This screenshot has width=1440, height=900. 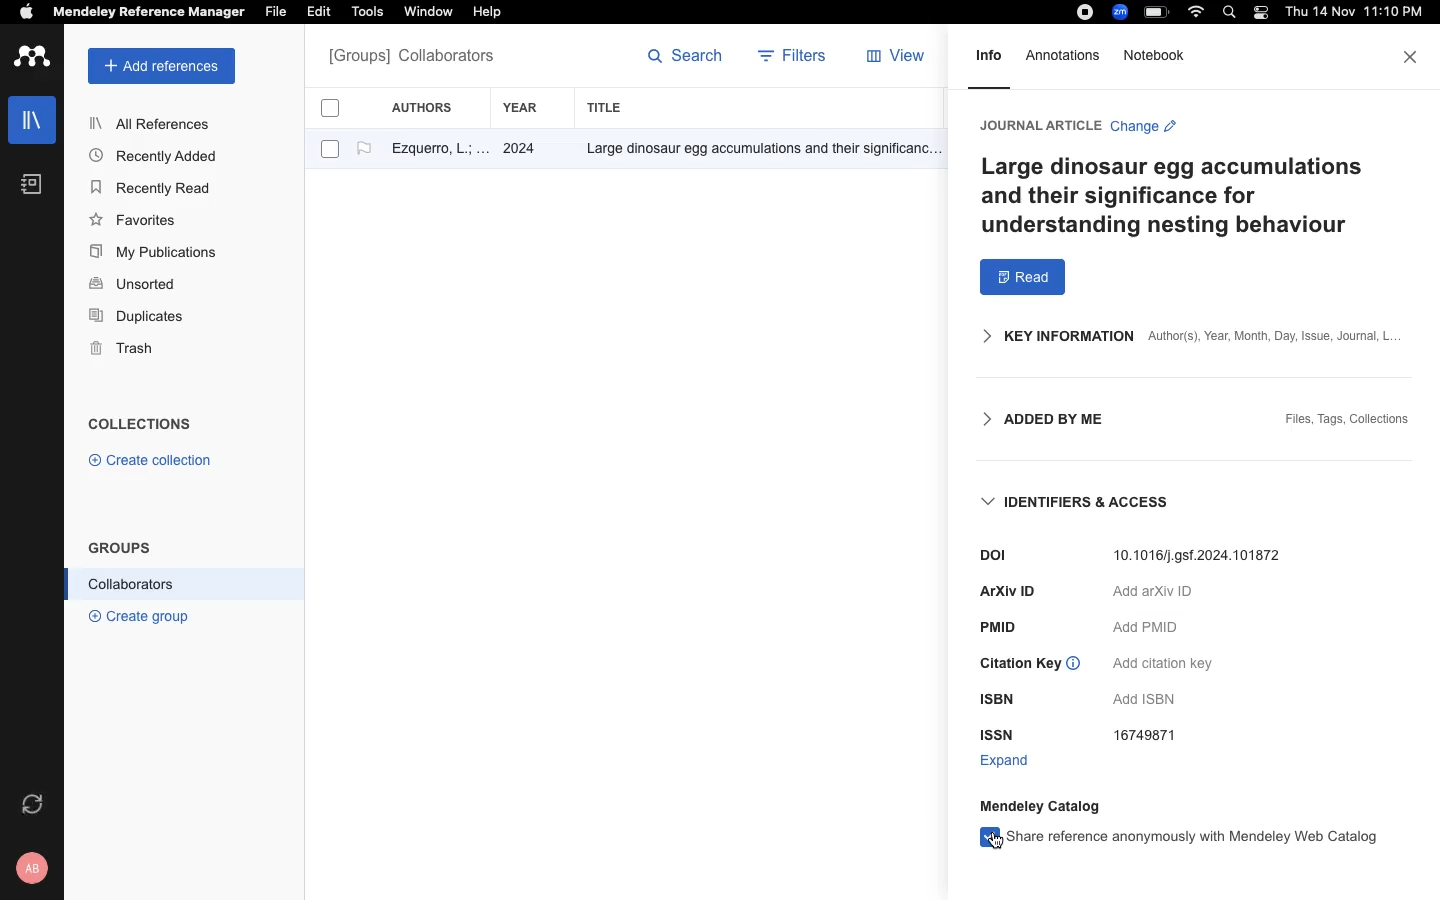 What do you see at coordinates (999, 734) in the screenshot?
I see `ISSN` at bounding box center [999, 734].